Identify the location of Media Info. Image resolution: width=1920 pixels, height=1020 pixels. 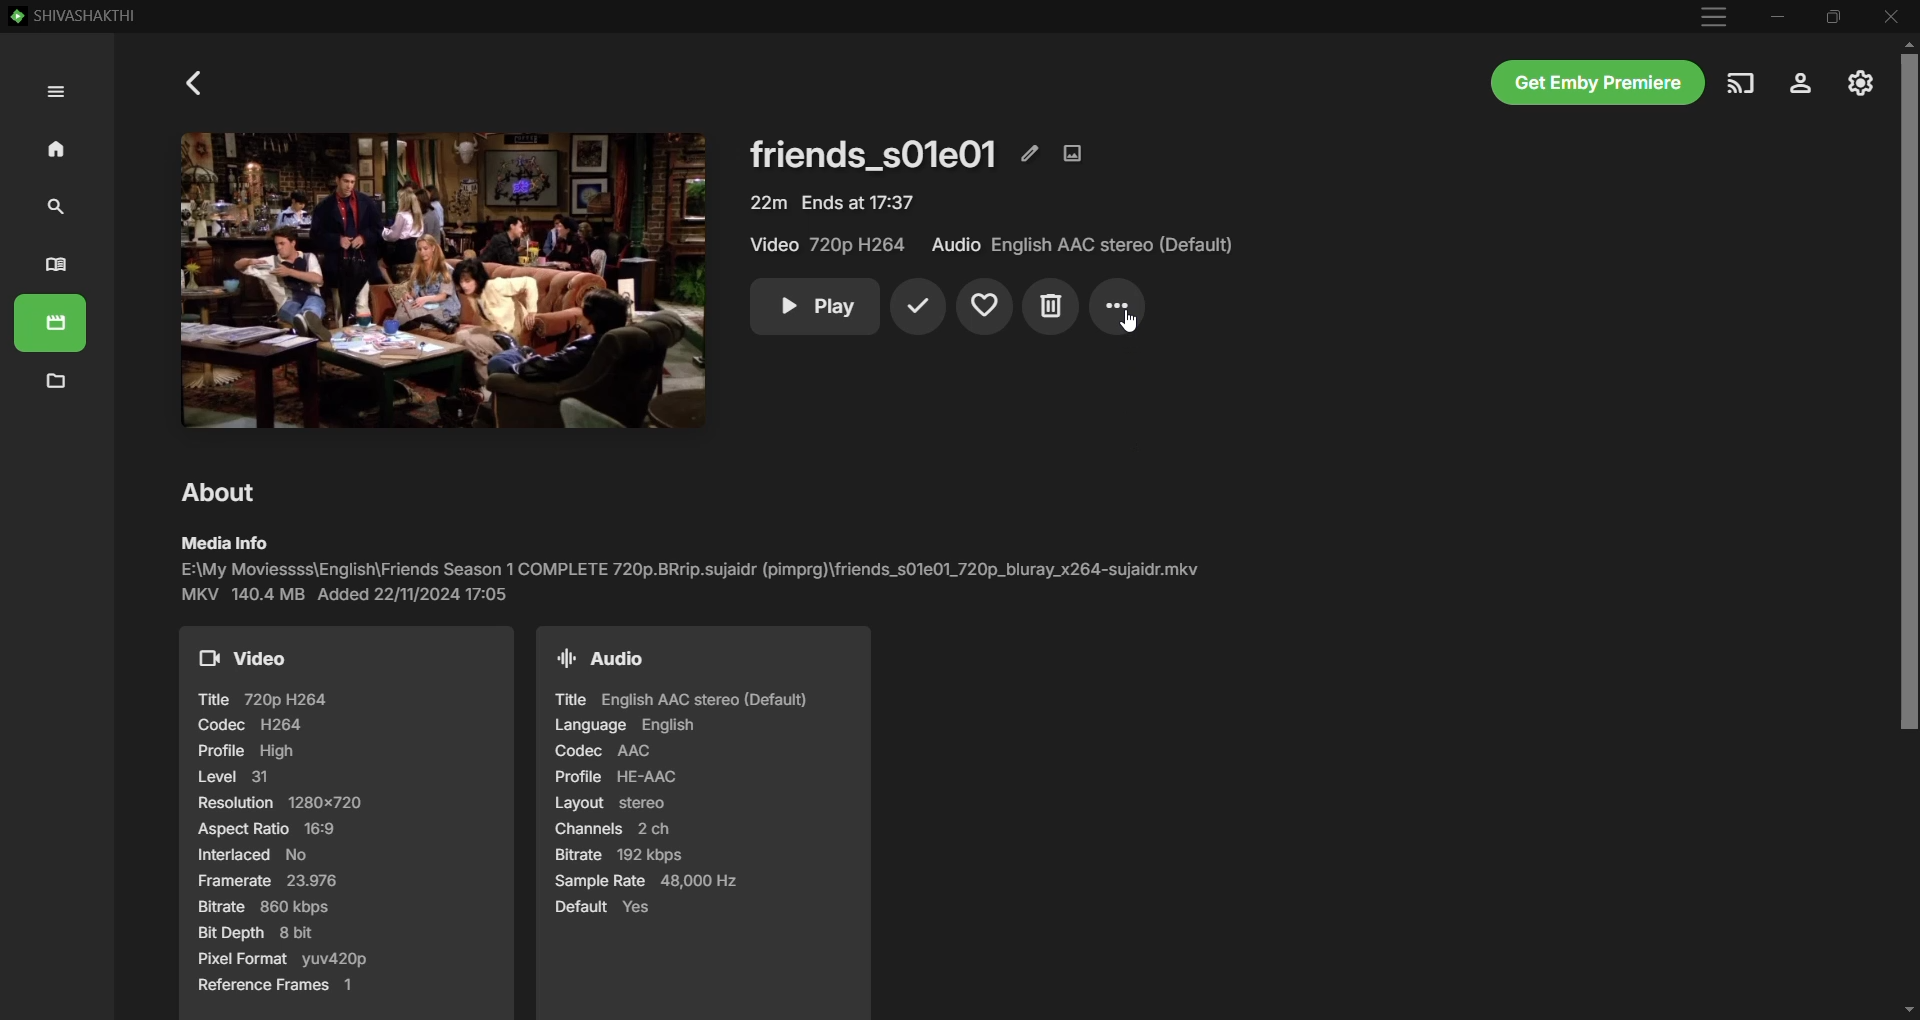
(692, 569).